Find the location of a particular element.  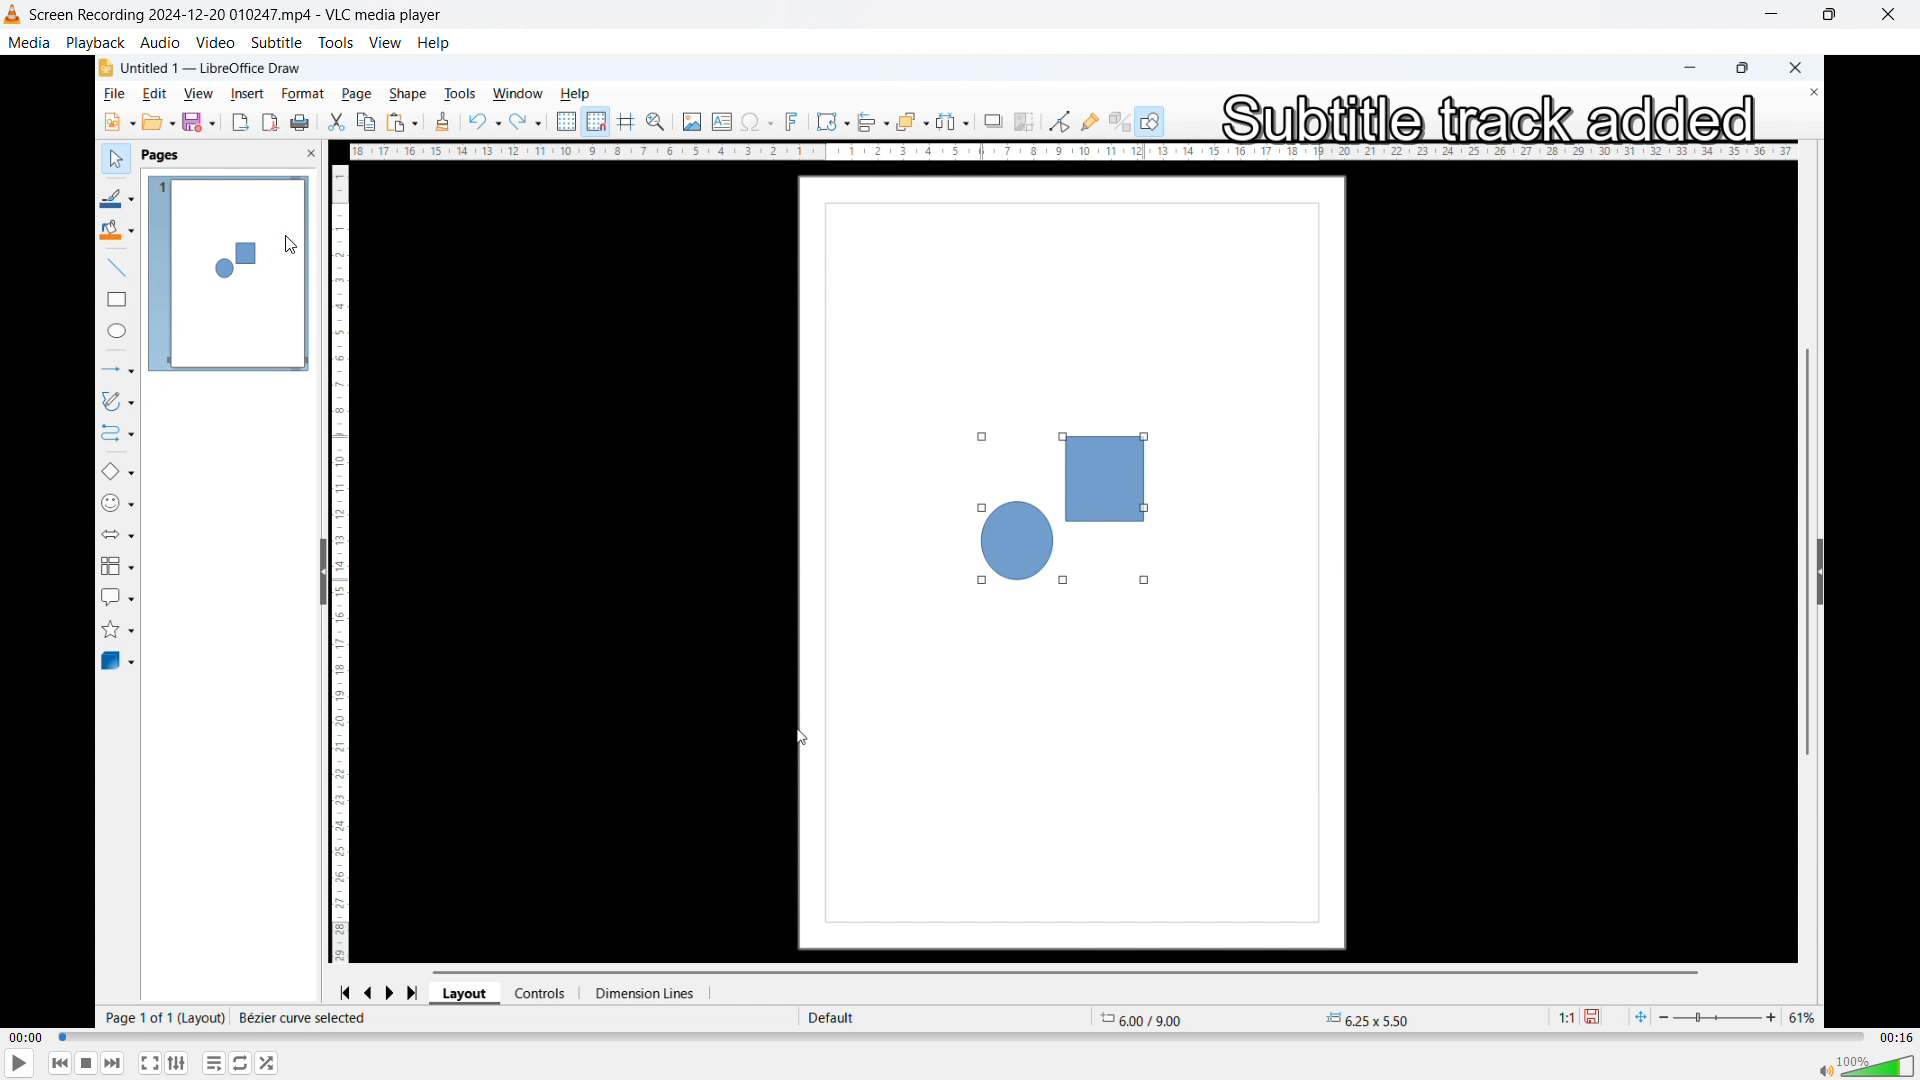

connectors is located at coordinates (116, 437).